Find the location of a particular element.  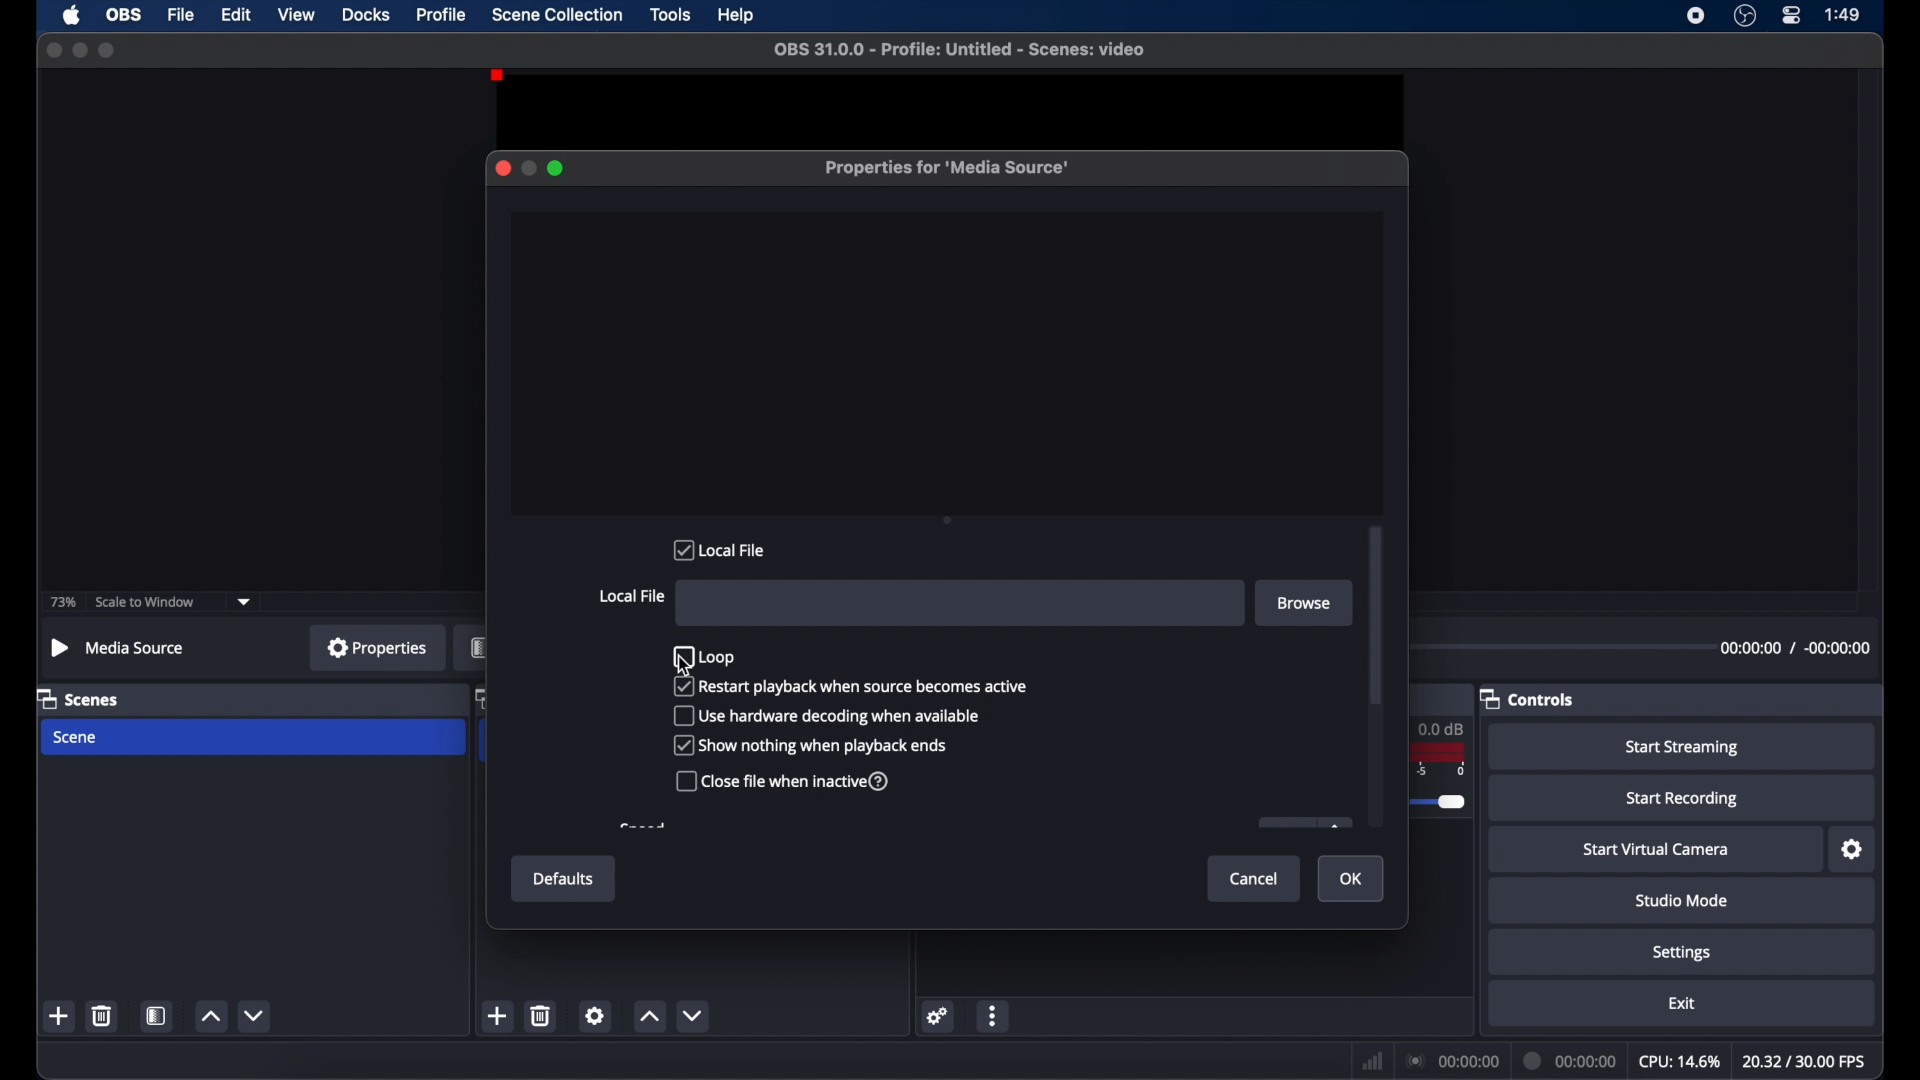

scale to window is located at coordinates (146, 602).